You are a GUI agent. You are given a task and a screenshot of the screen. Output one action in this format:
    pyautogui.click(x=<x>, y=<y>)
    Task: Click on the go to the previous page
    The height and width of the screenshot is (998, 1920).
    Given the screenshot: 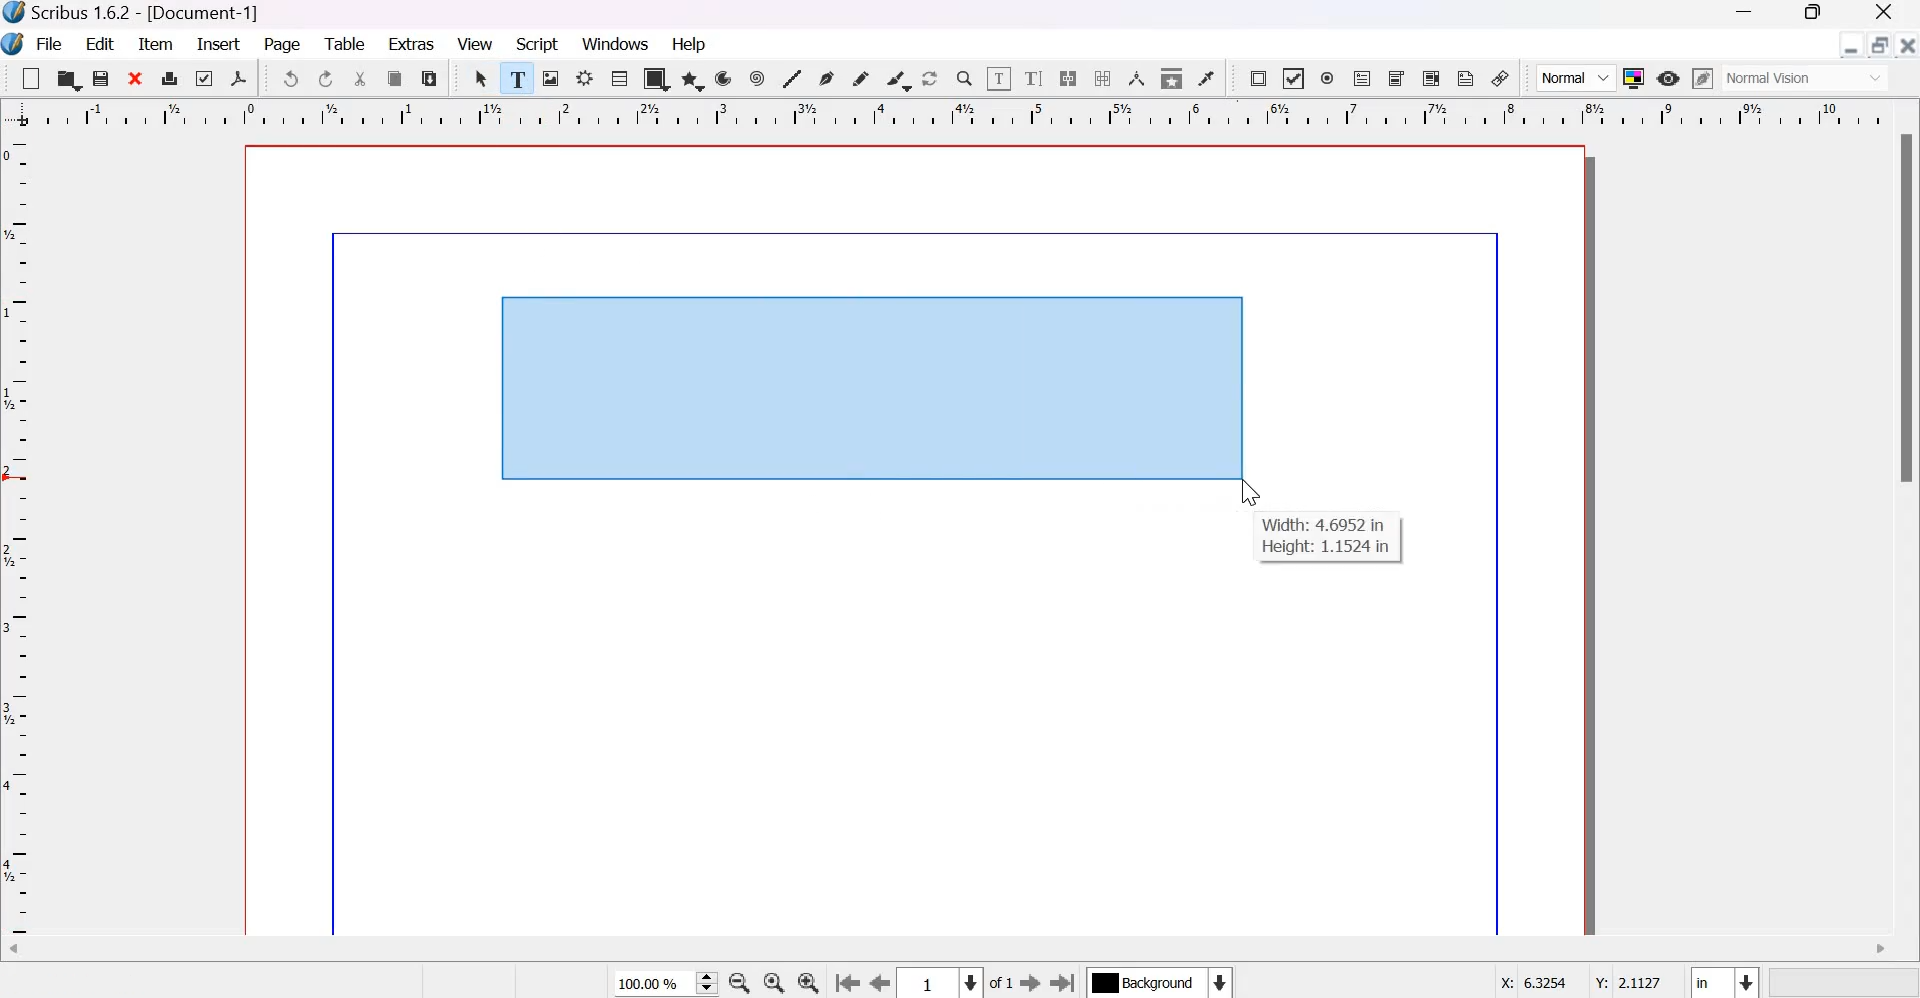 What is the action you would take?
    pyautogui.click(x=847, y=984)
    